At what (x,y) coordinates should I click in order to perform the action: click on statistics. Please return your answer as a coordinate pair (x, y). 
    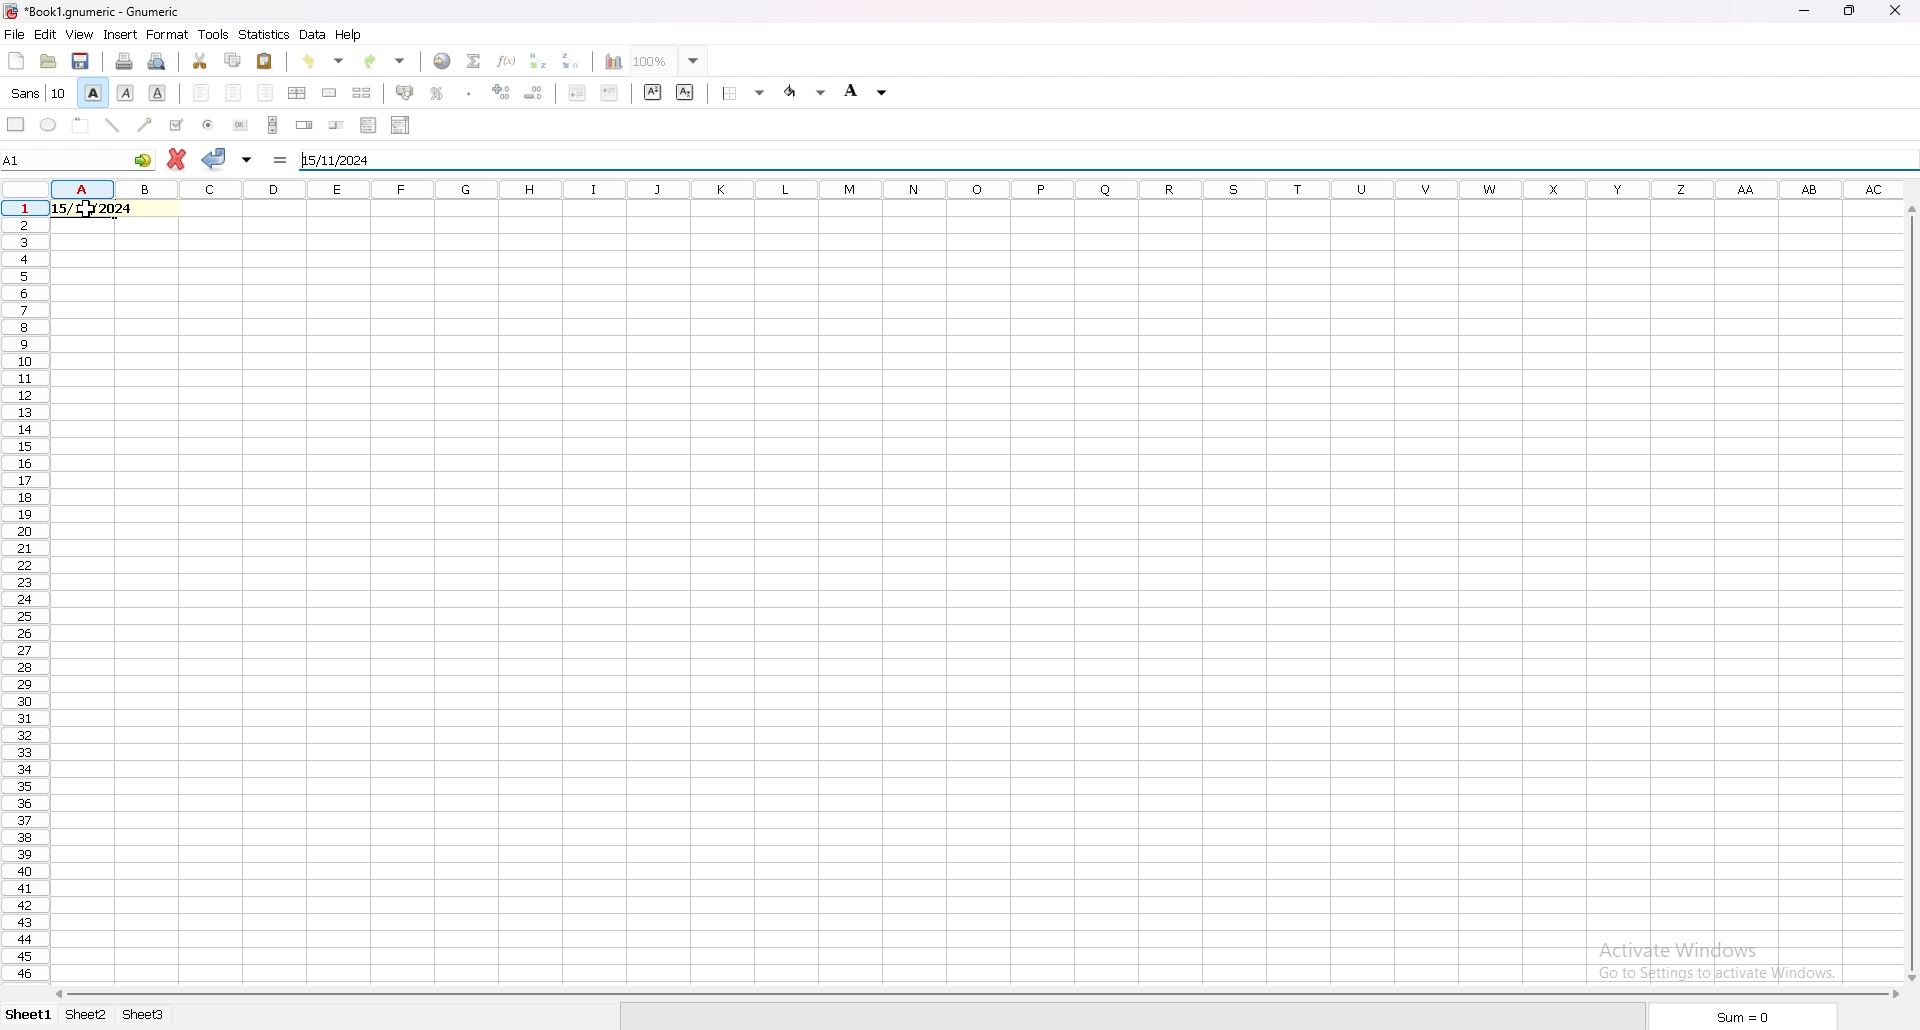
    Looking at the image, I should click on (266, 34).